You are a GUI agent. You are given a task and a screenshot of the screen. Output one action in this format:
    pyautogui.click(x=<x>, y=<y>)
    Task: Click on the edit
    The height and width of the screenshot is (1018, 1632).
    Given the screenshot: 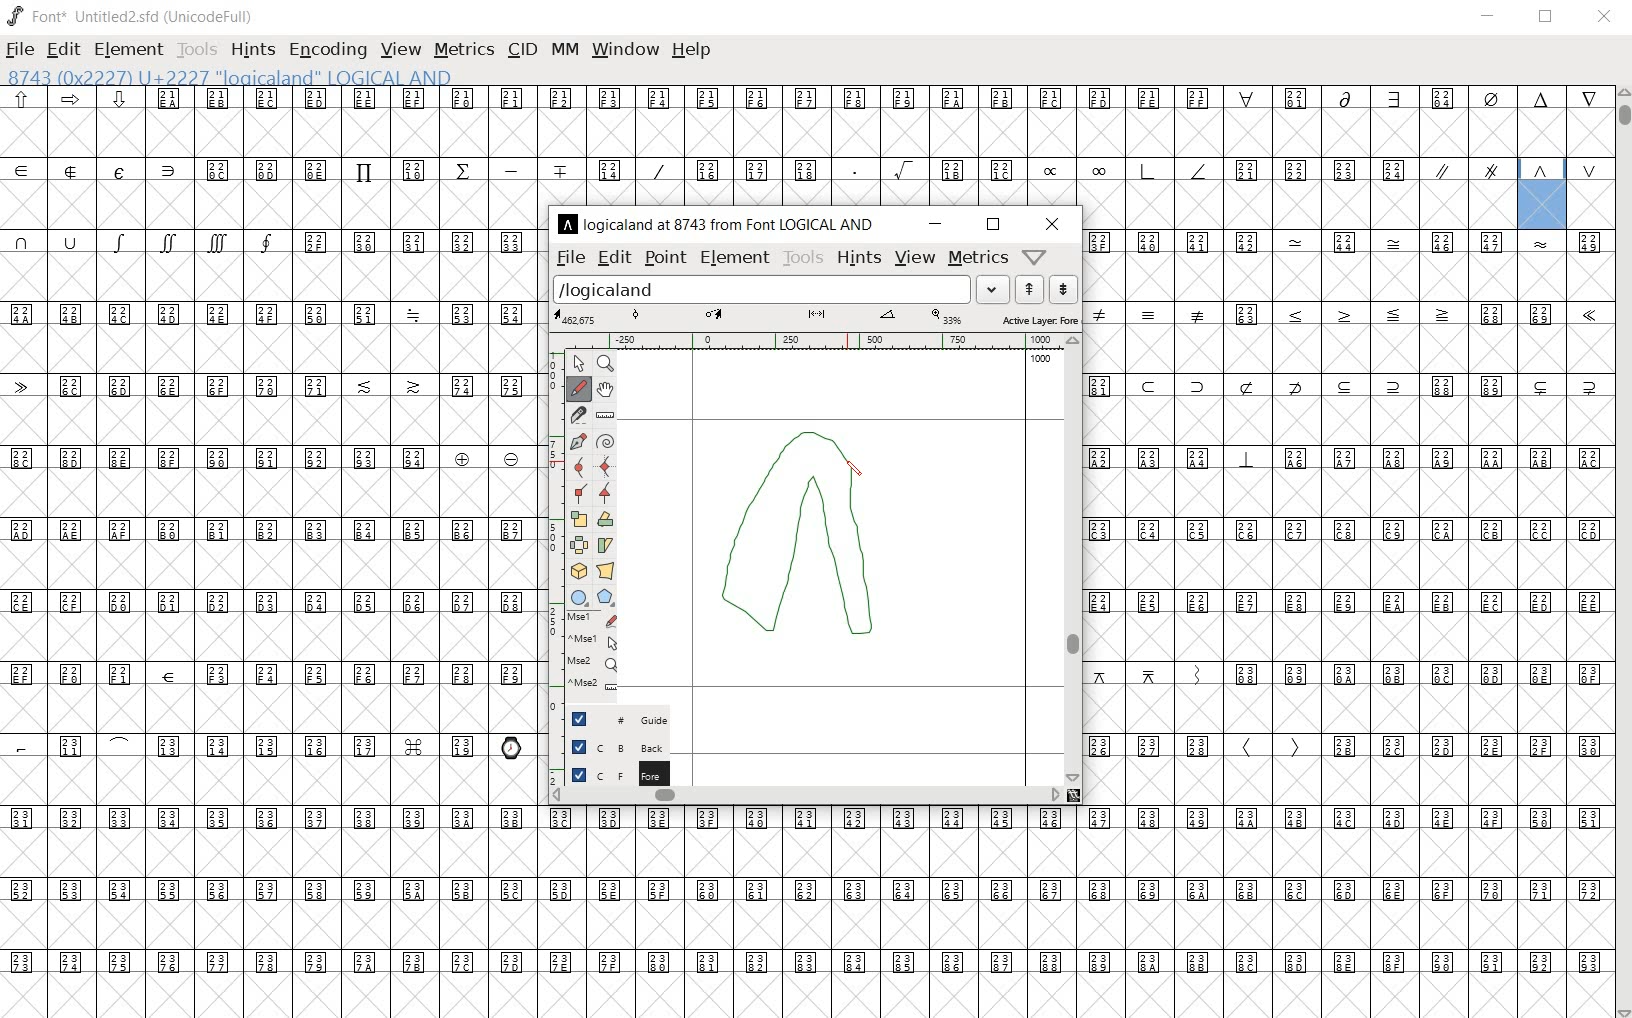 What is the action you would take?
    pyautogui.click(x=613, y=257)
    